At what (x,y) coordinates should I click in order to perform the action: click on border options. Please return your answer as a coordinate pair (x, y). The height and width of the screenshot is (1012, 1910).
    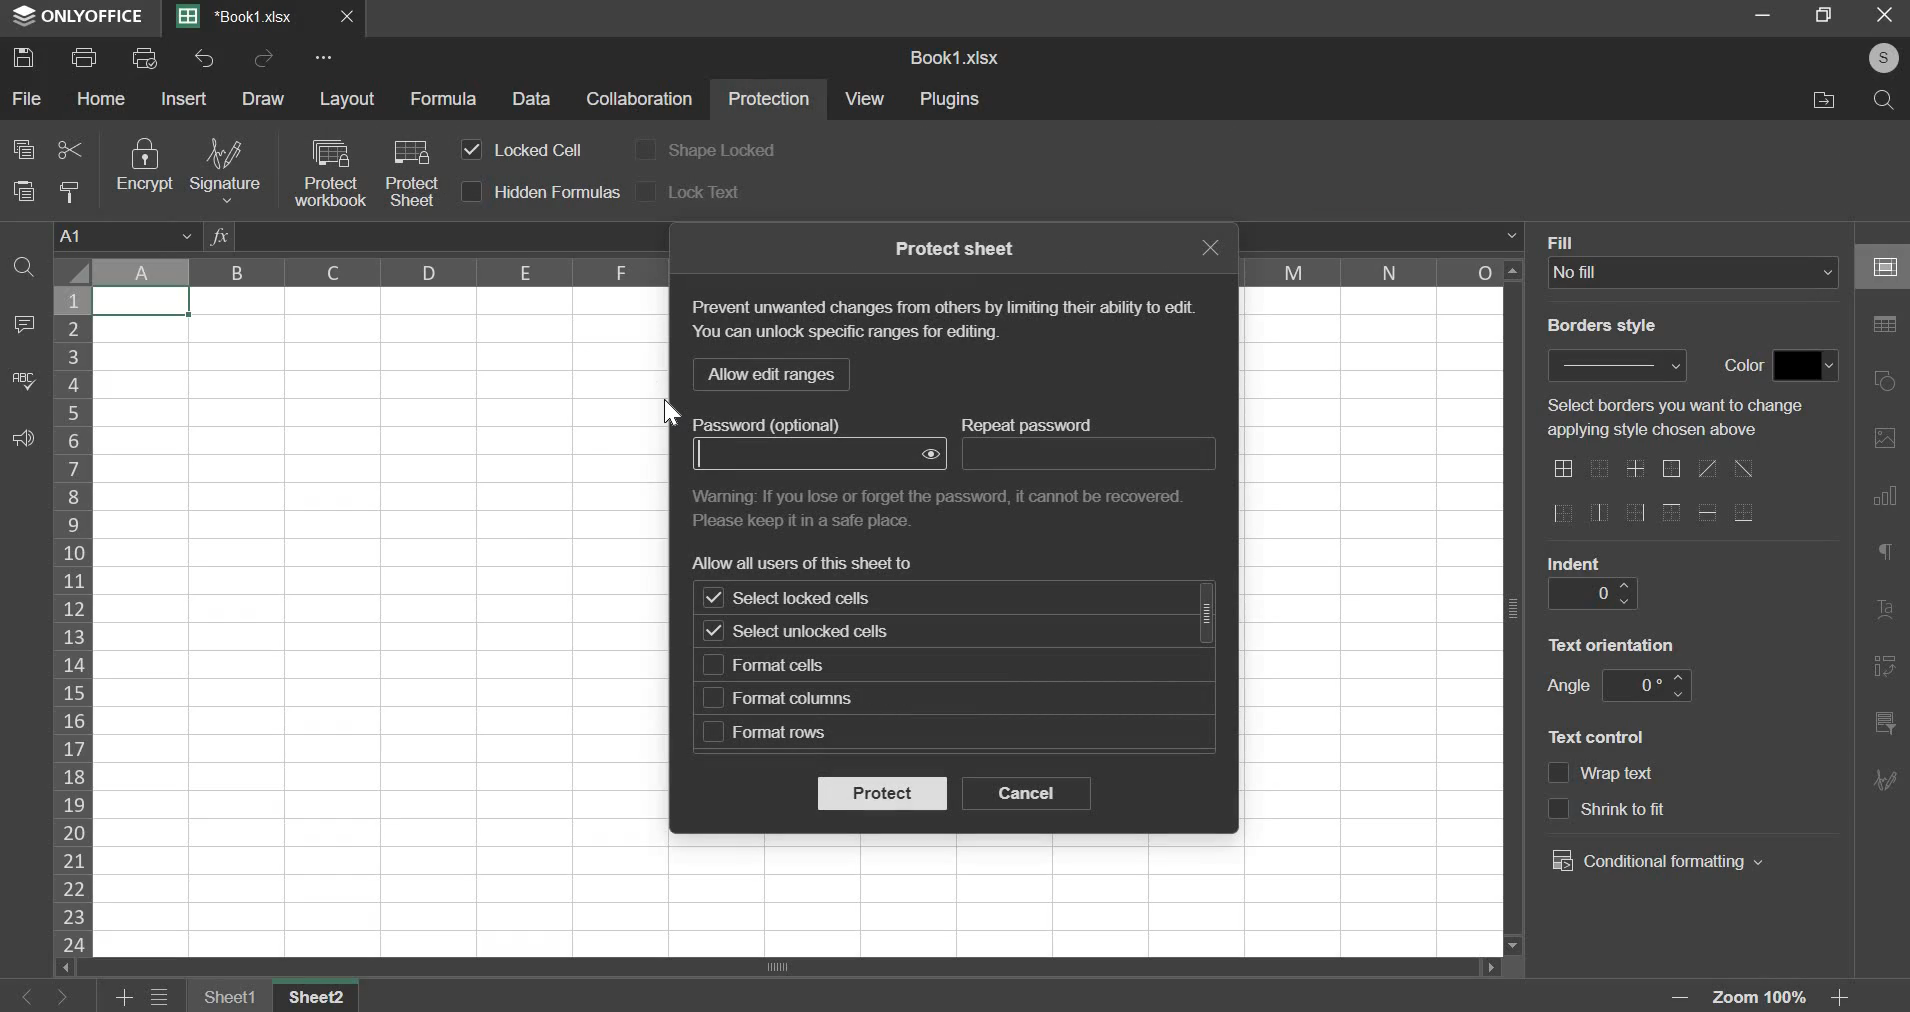
    Looking at the image, I should click on (1670, 470).